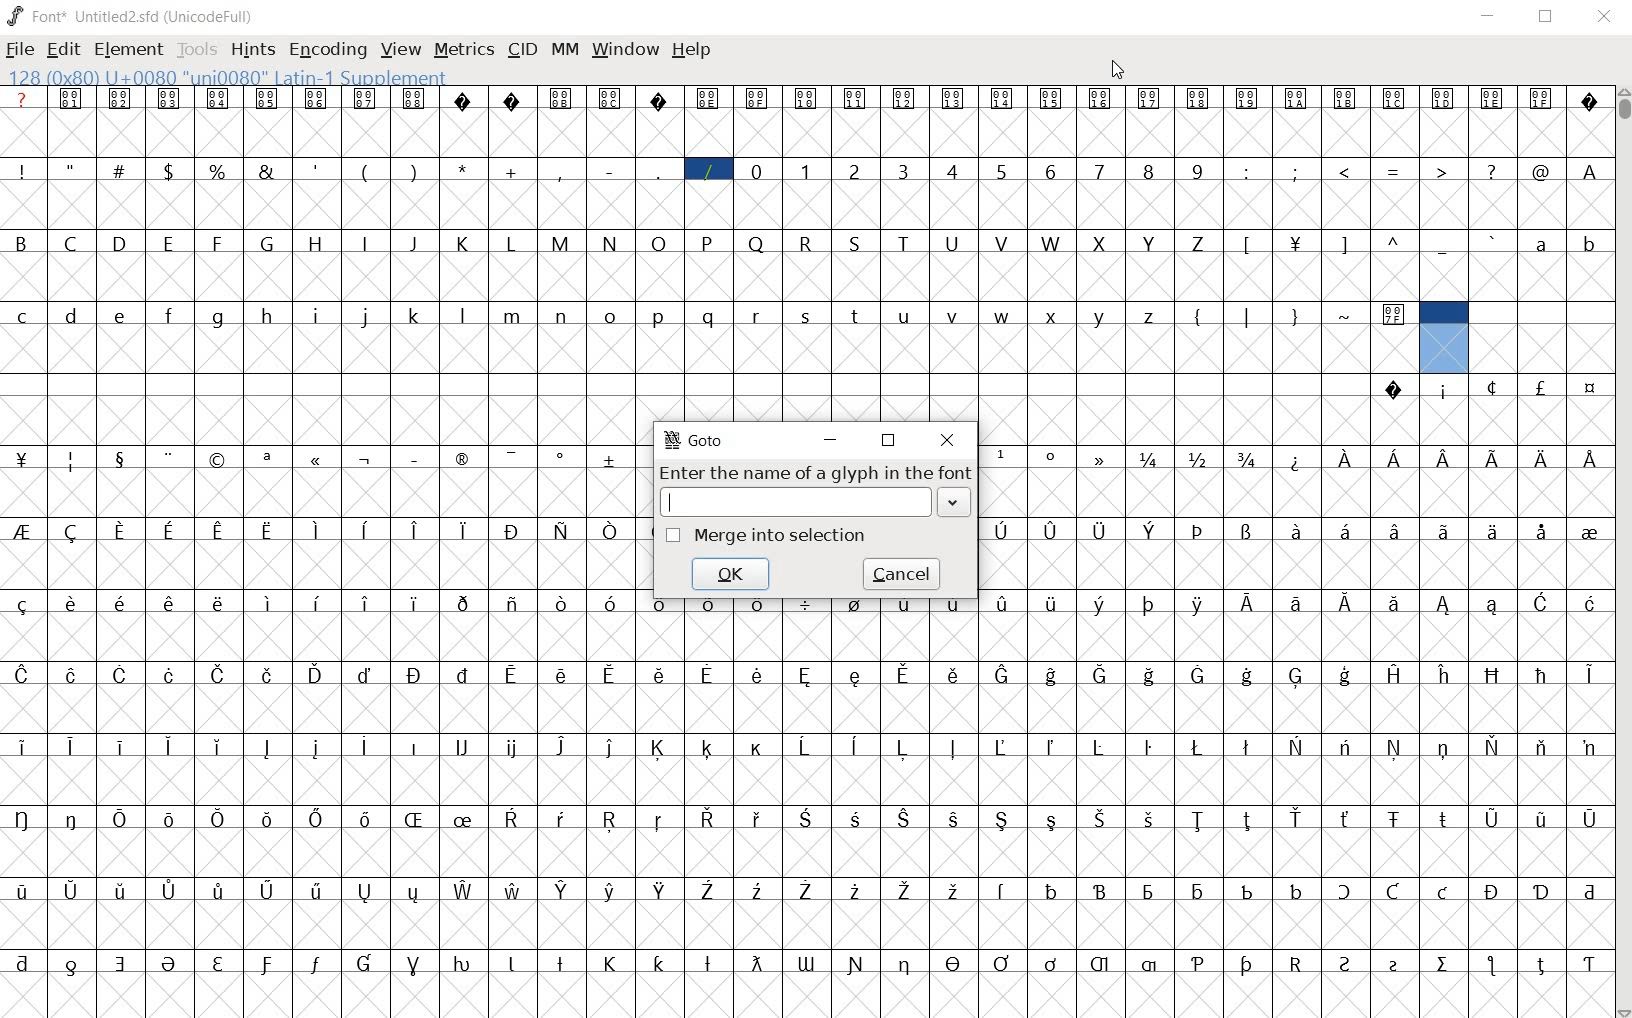  I want to click on Symbol, so click(1297, 889).